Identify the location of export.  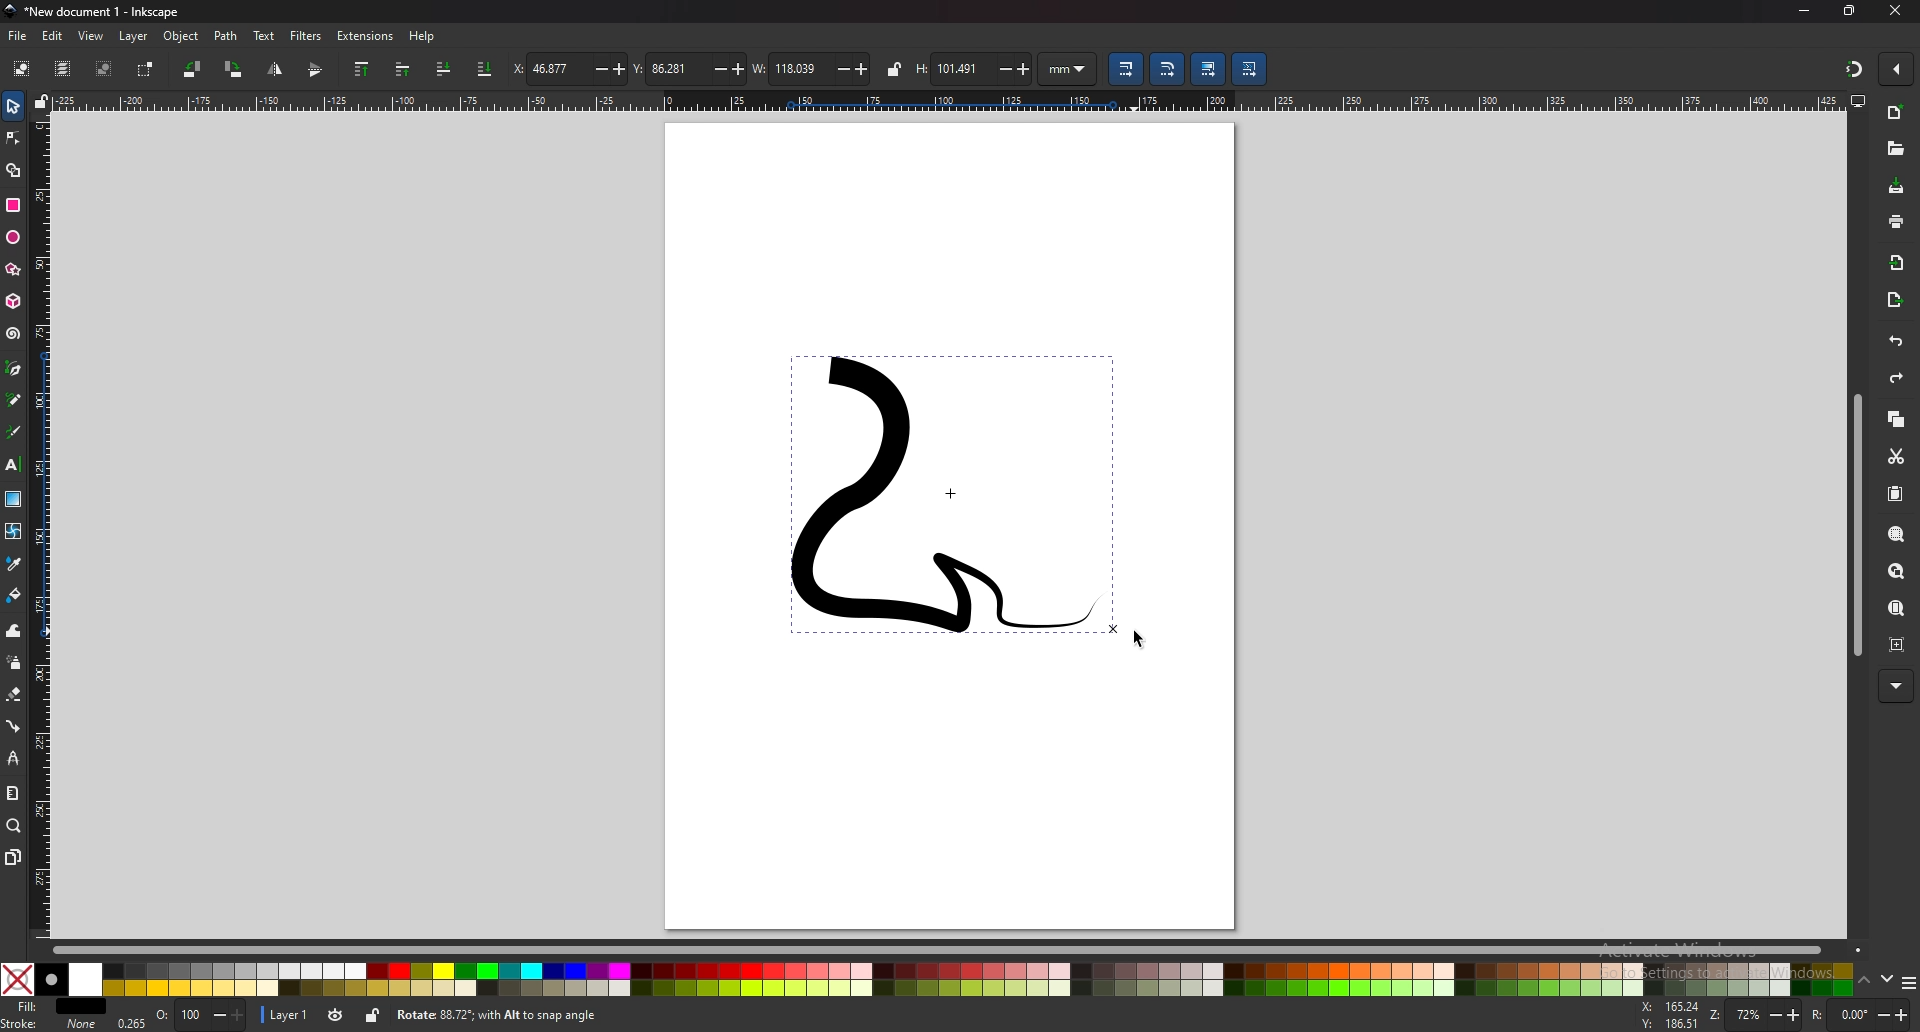
(1897, 300).